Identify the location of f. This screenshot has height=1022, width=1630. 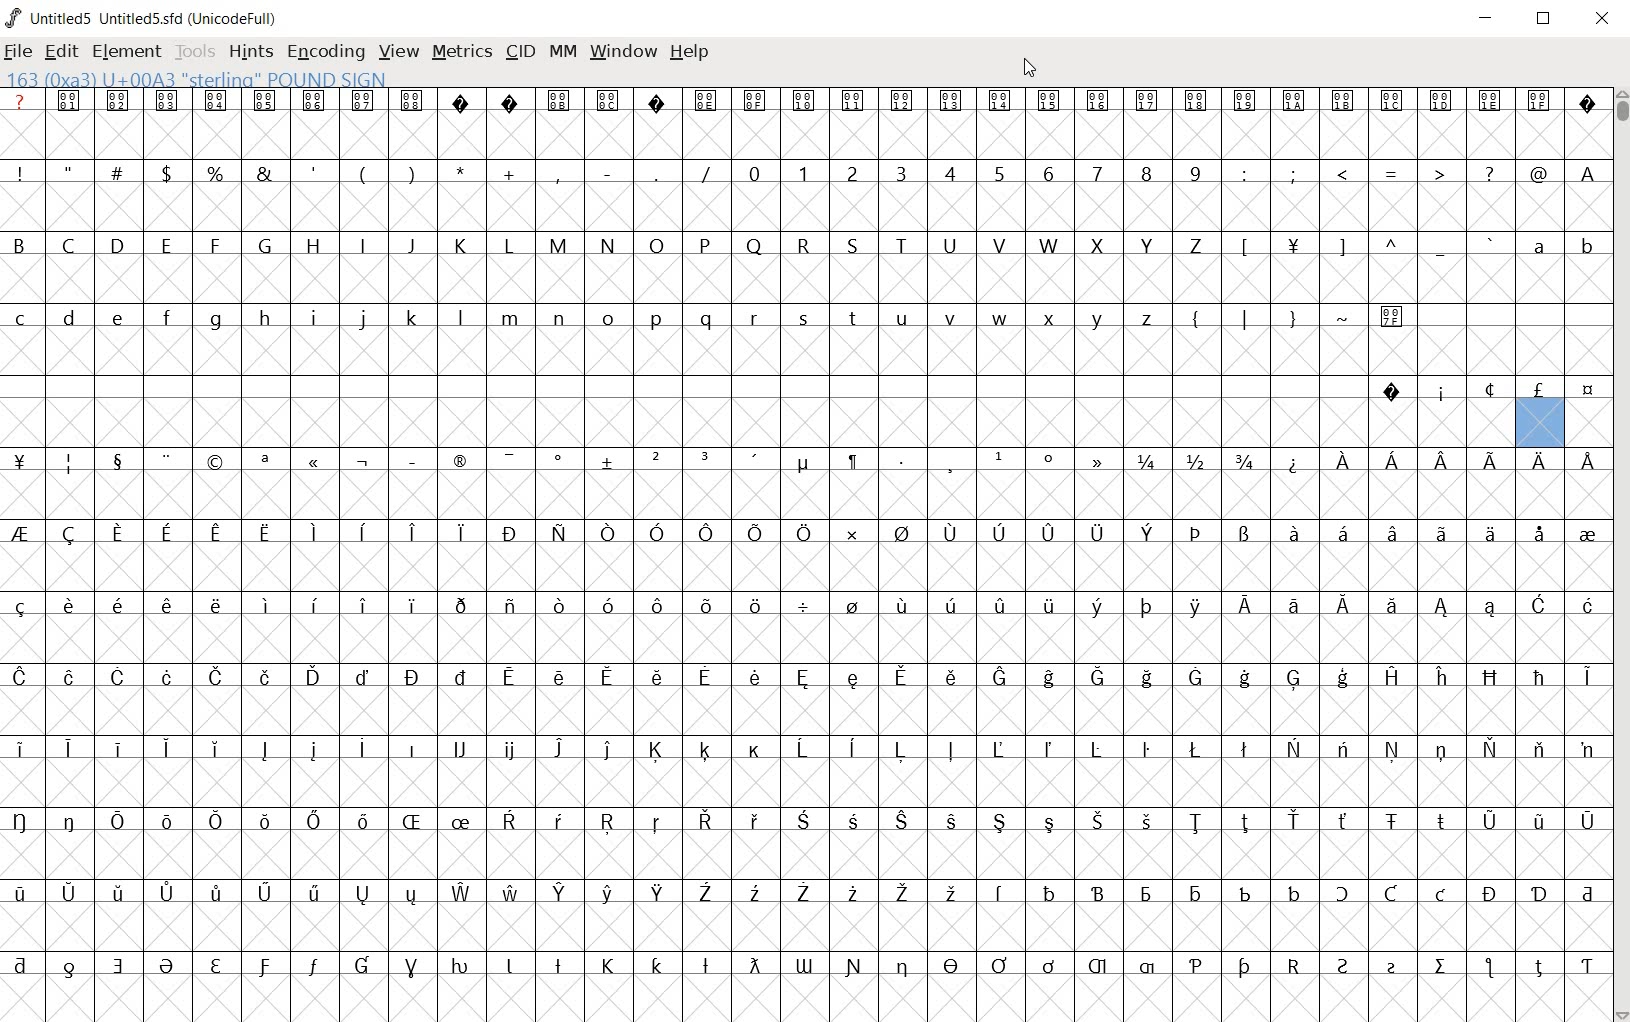
(166, 321).